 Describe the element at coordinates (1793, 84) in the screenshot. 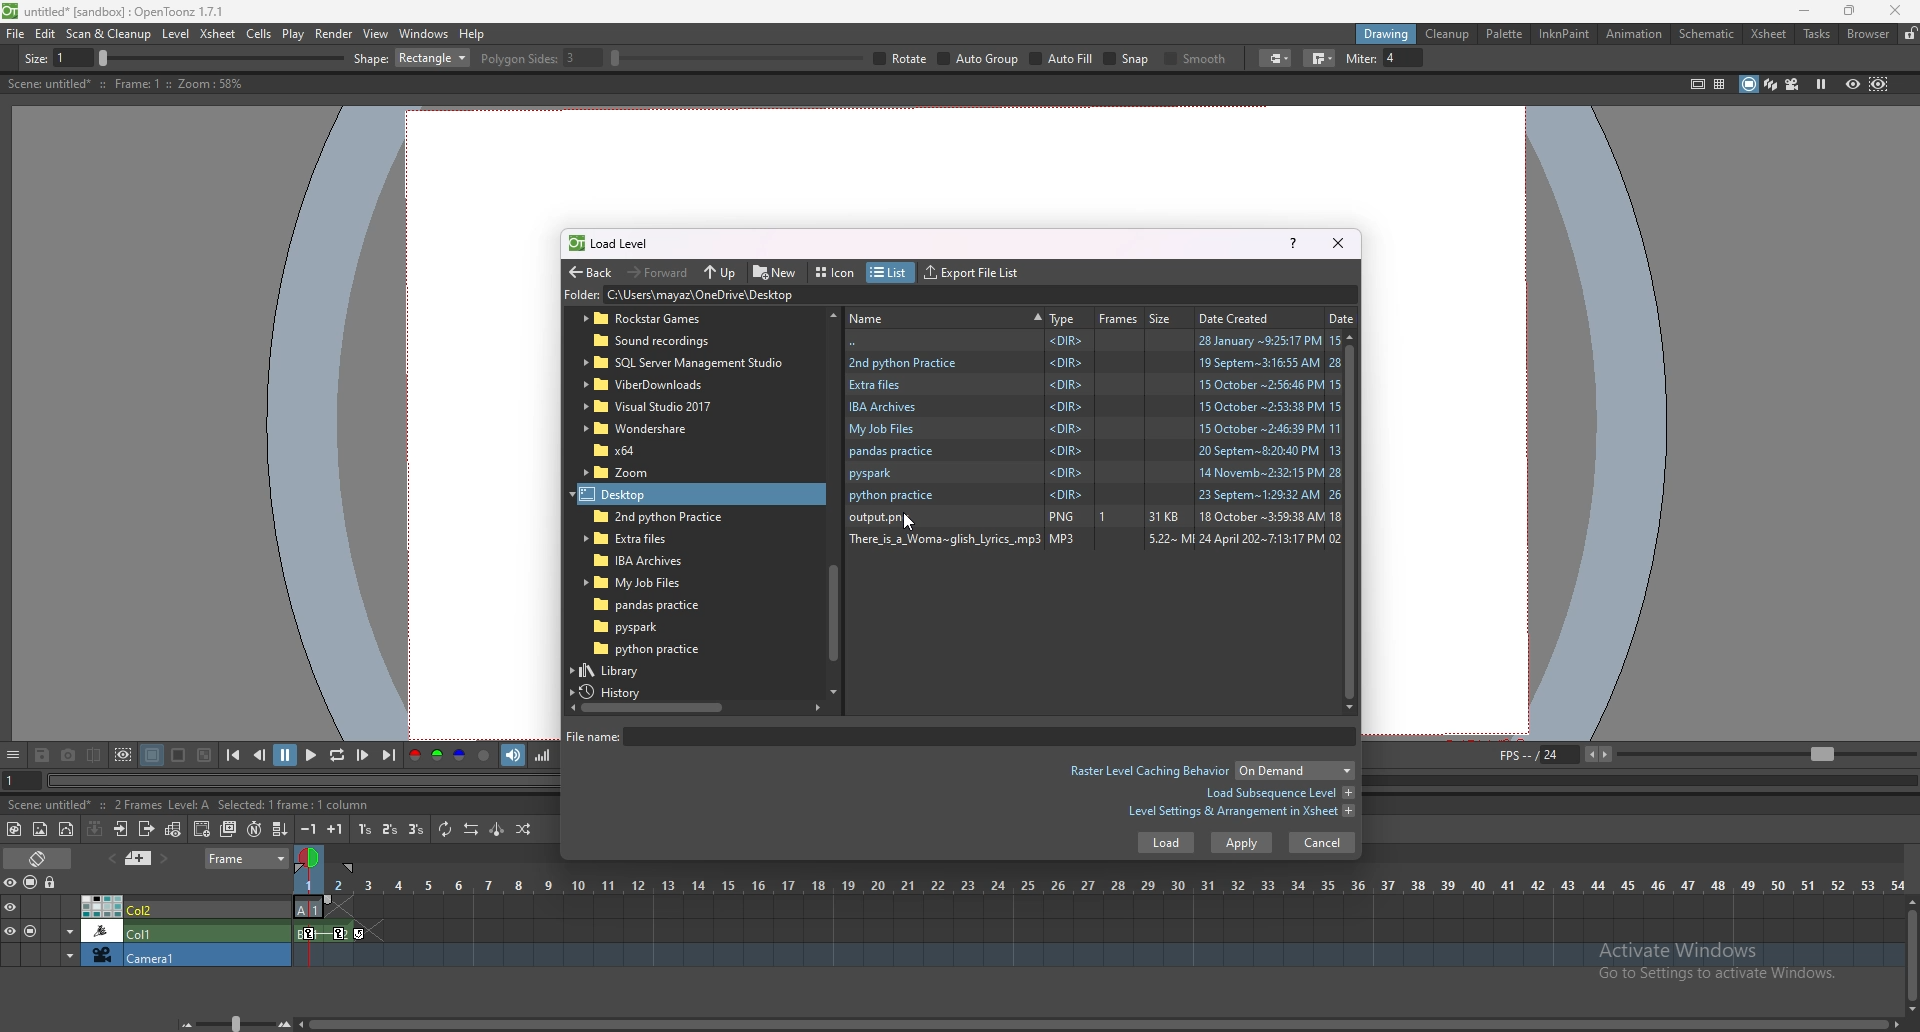

I see `camera view` at that location.